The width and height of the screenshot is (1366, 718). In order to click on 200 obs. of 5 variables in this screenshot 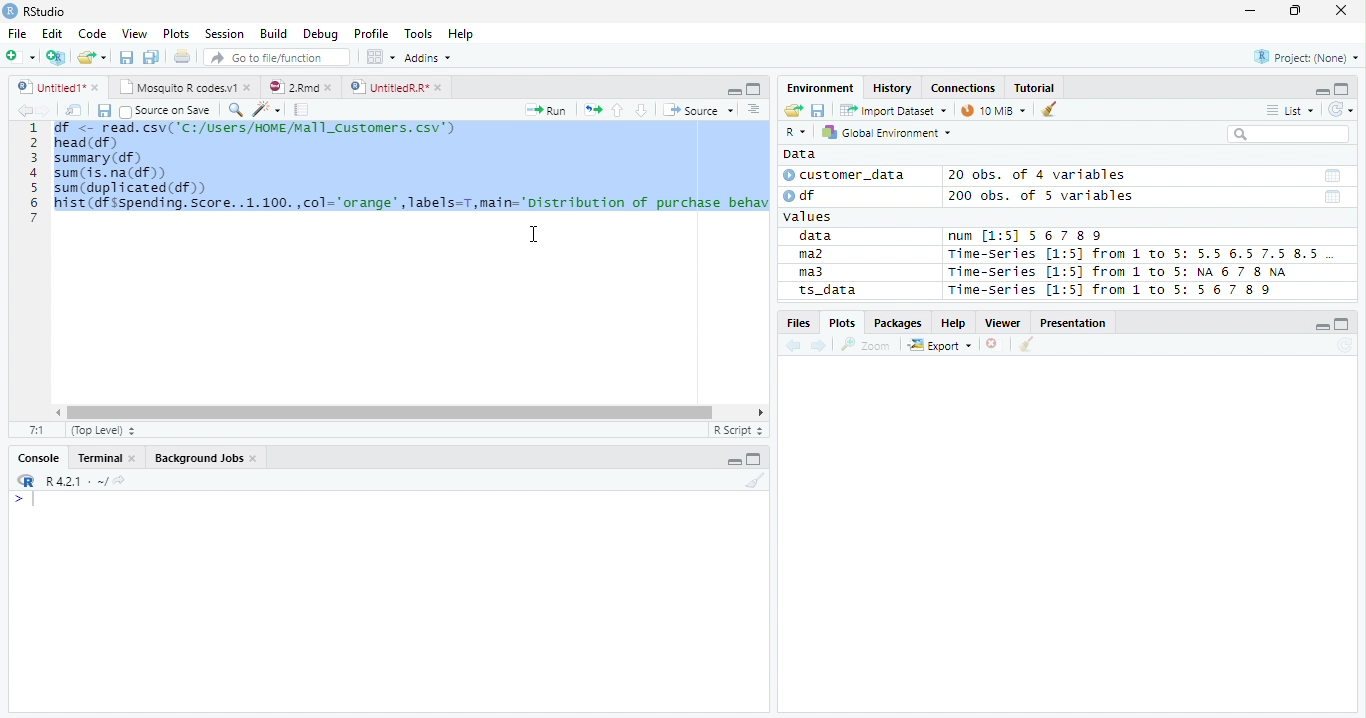, I will do `click(1038, 198)`.